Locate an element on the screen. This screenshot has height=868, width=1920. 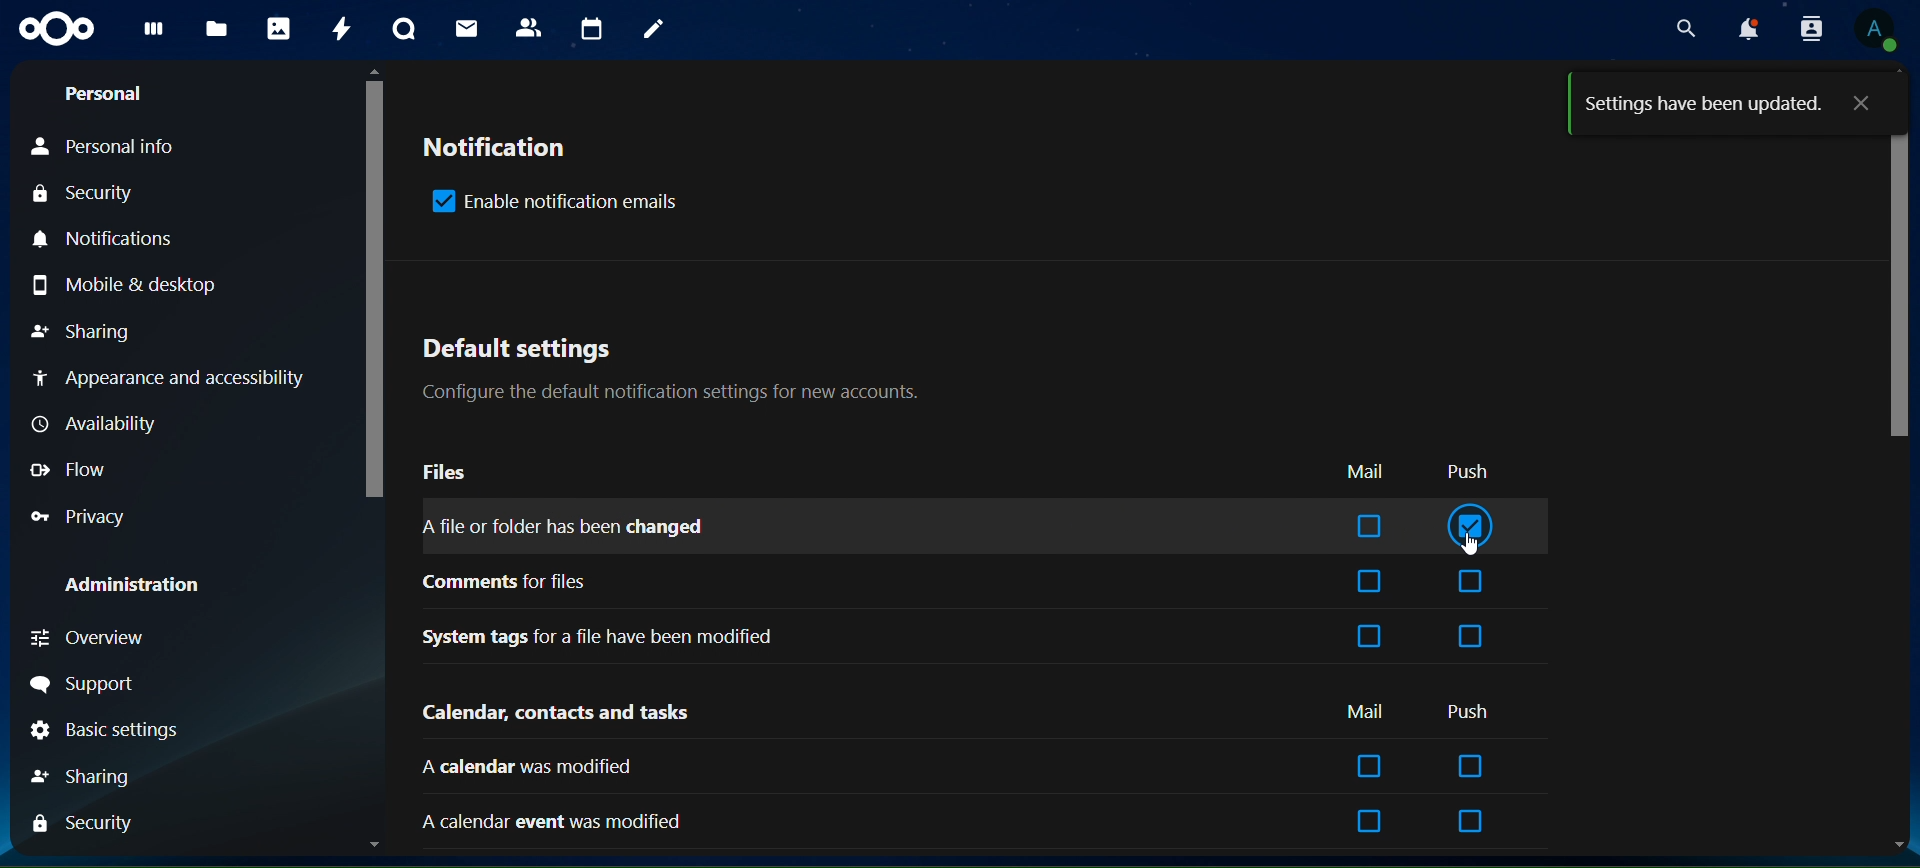
dashboard is located at coordinates (158, 35).